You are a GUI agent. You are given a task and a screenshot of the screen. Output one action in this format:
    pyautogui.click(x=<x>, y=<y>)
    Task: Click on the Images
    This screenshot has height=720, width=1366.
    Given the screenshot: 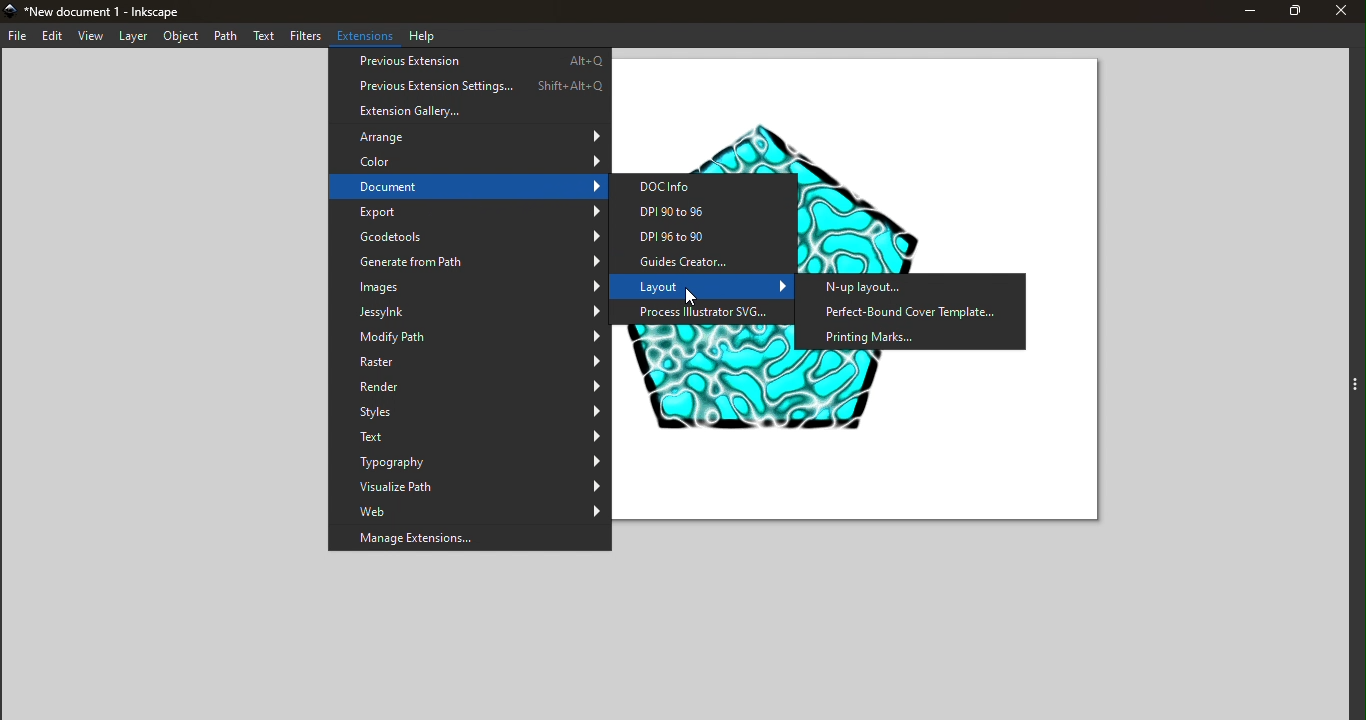 What is the action you would take?
    pyautogui.click(x=469, y=286)
    